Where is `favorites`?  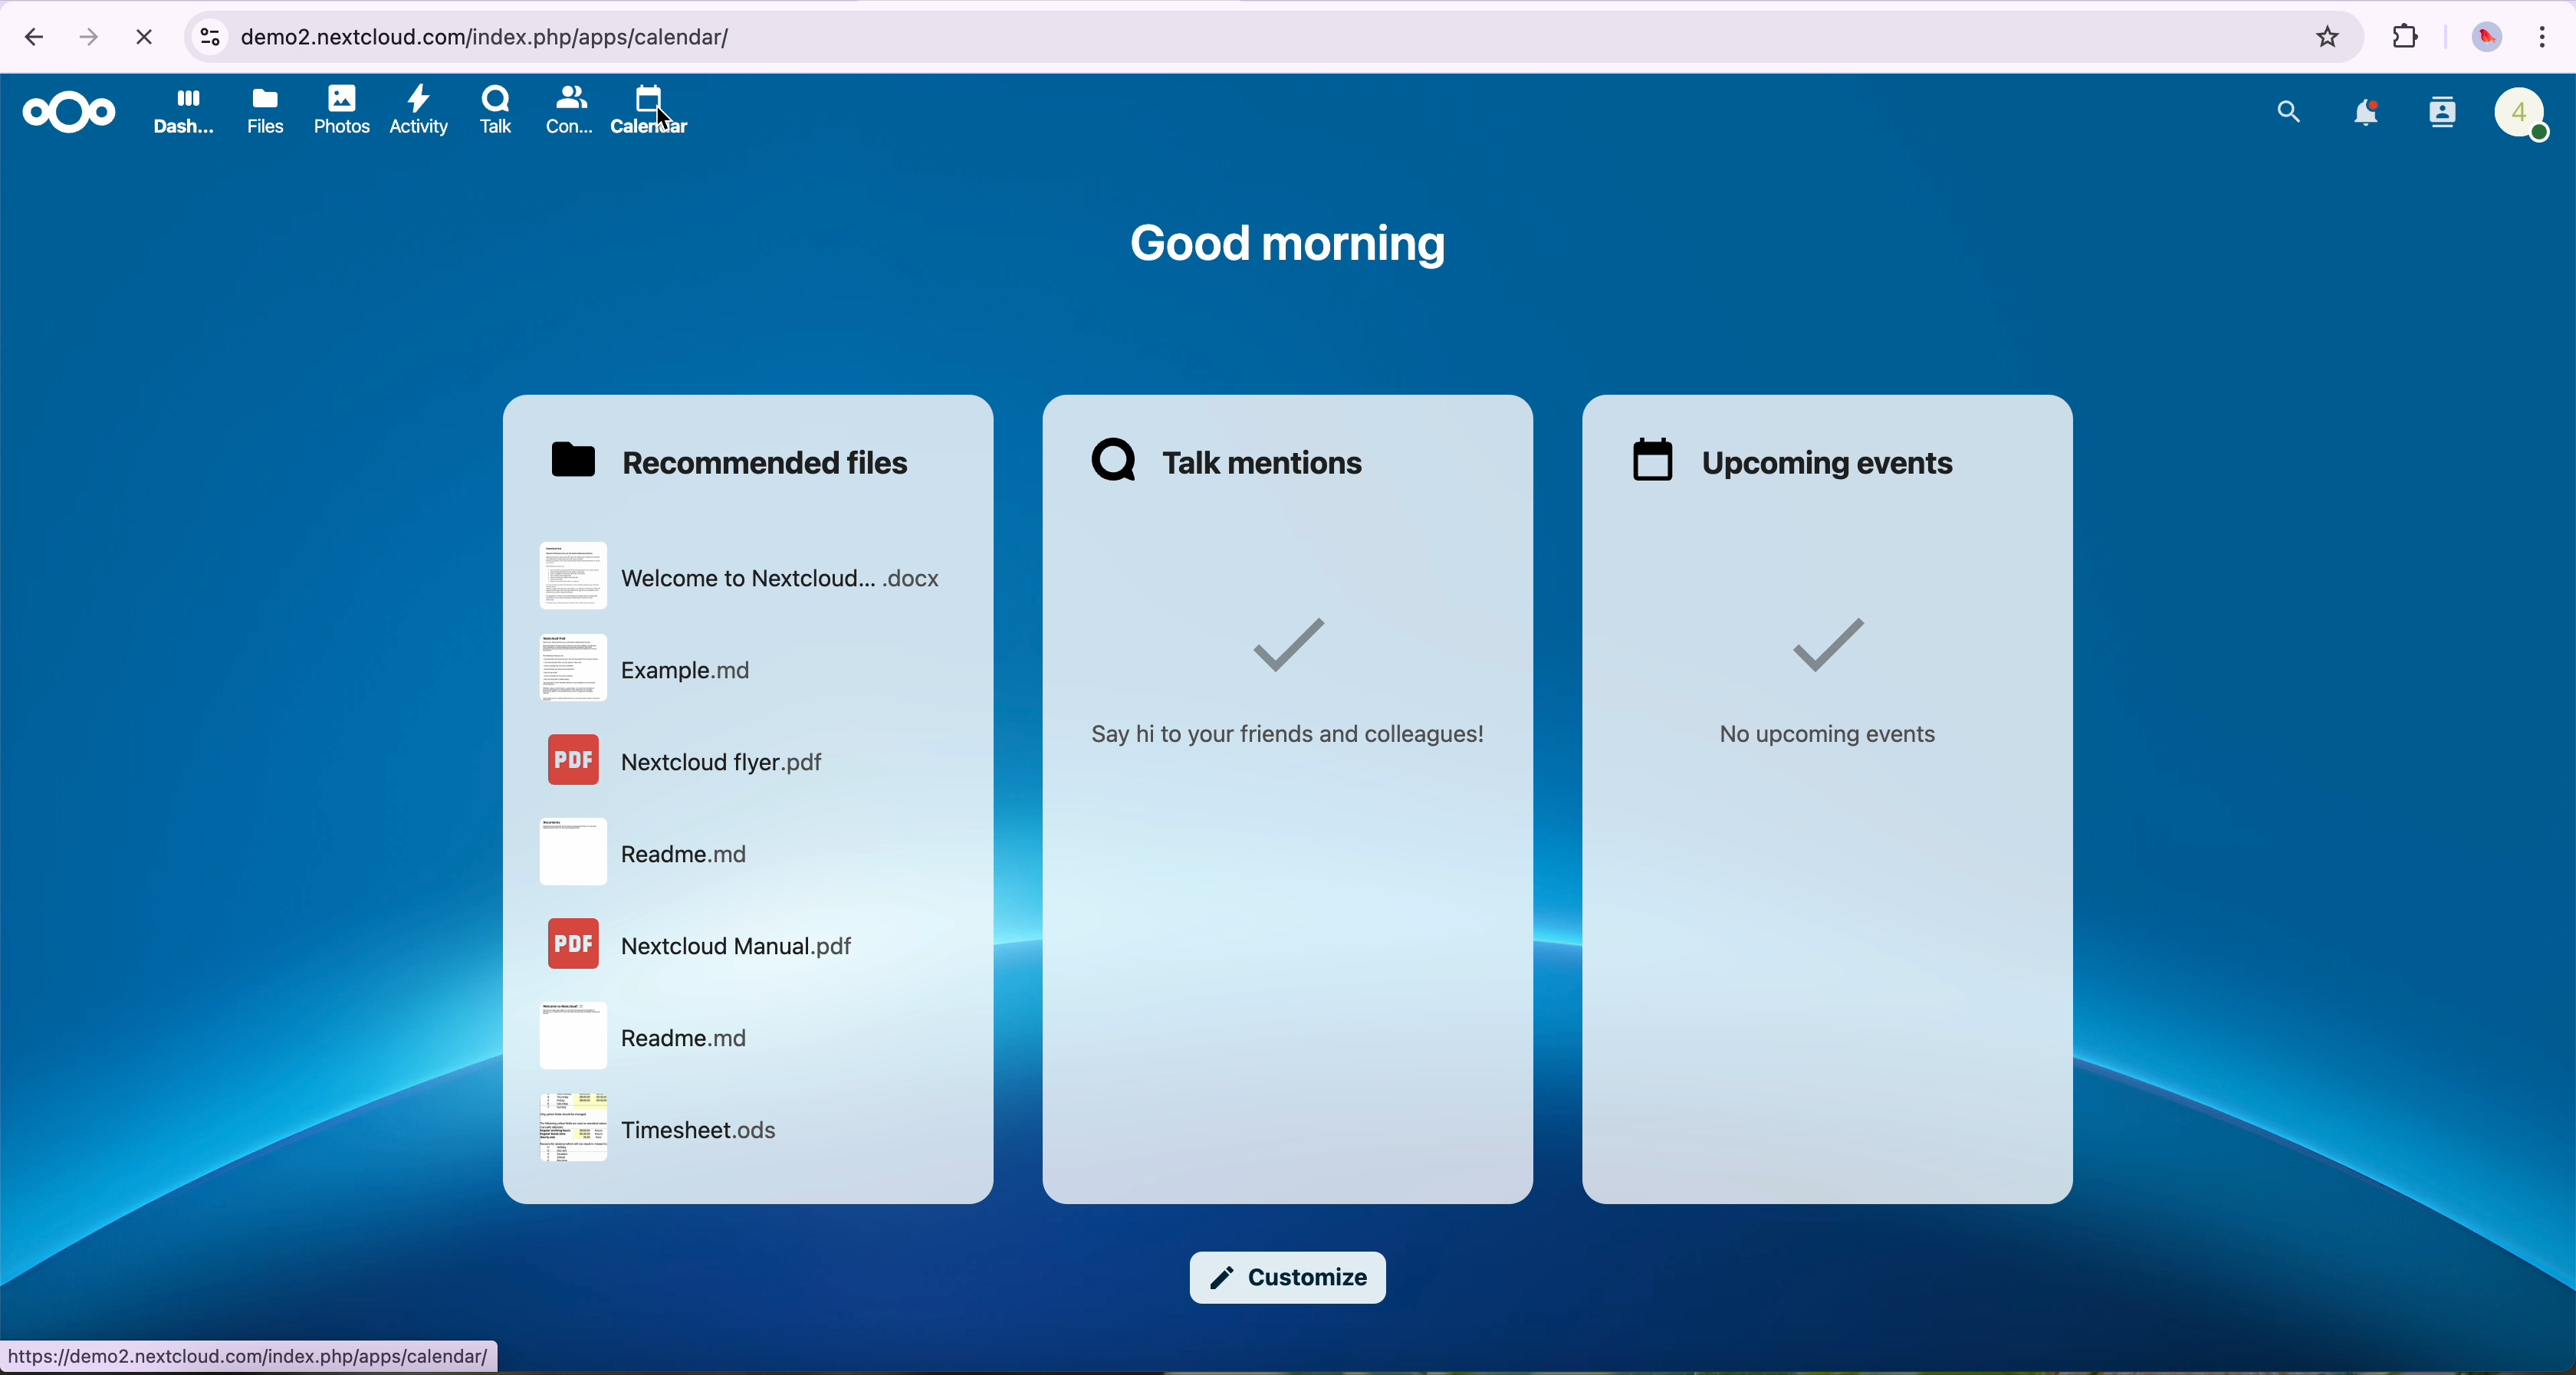 favorites is located at coordinates (2328, 39).